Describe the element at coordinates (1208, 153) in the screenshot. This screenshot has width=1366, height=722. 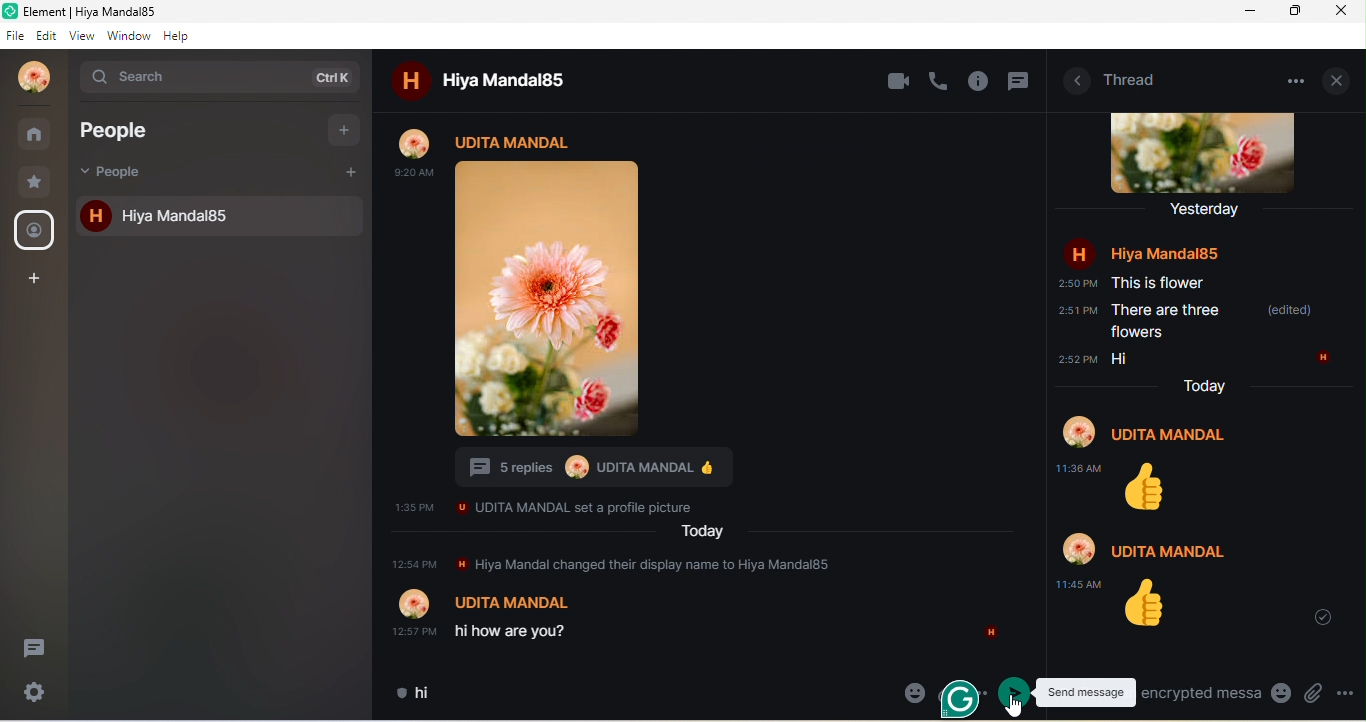
I see `profile photo` at that location.